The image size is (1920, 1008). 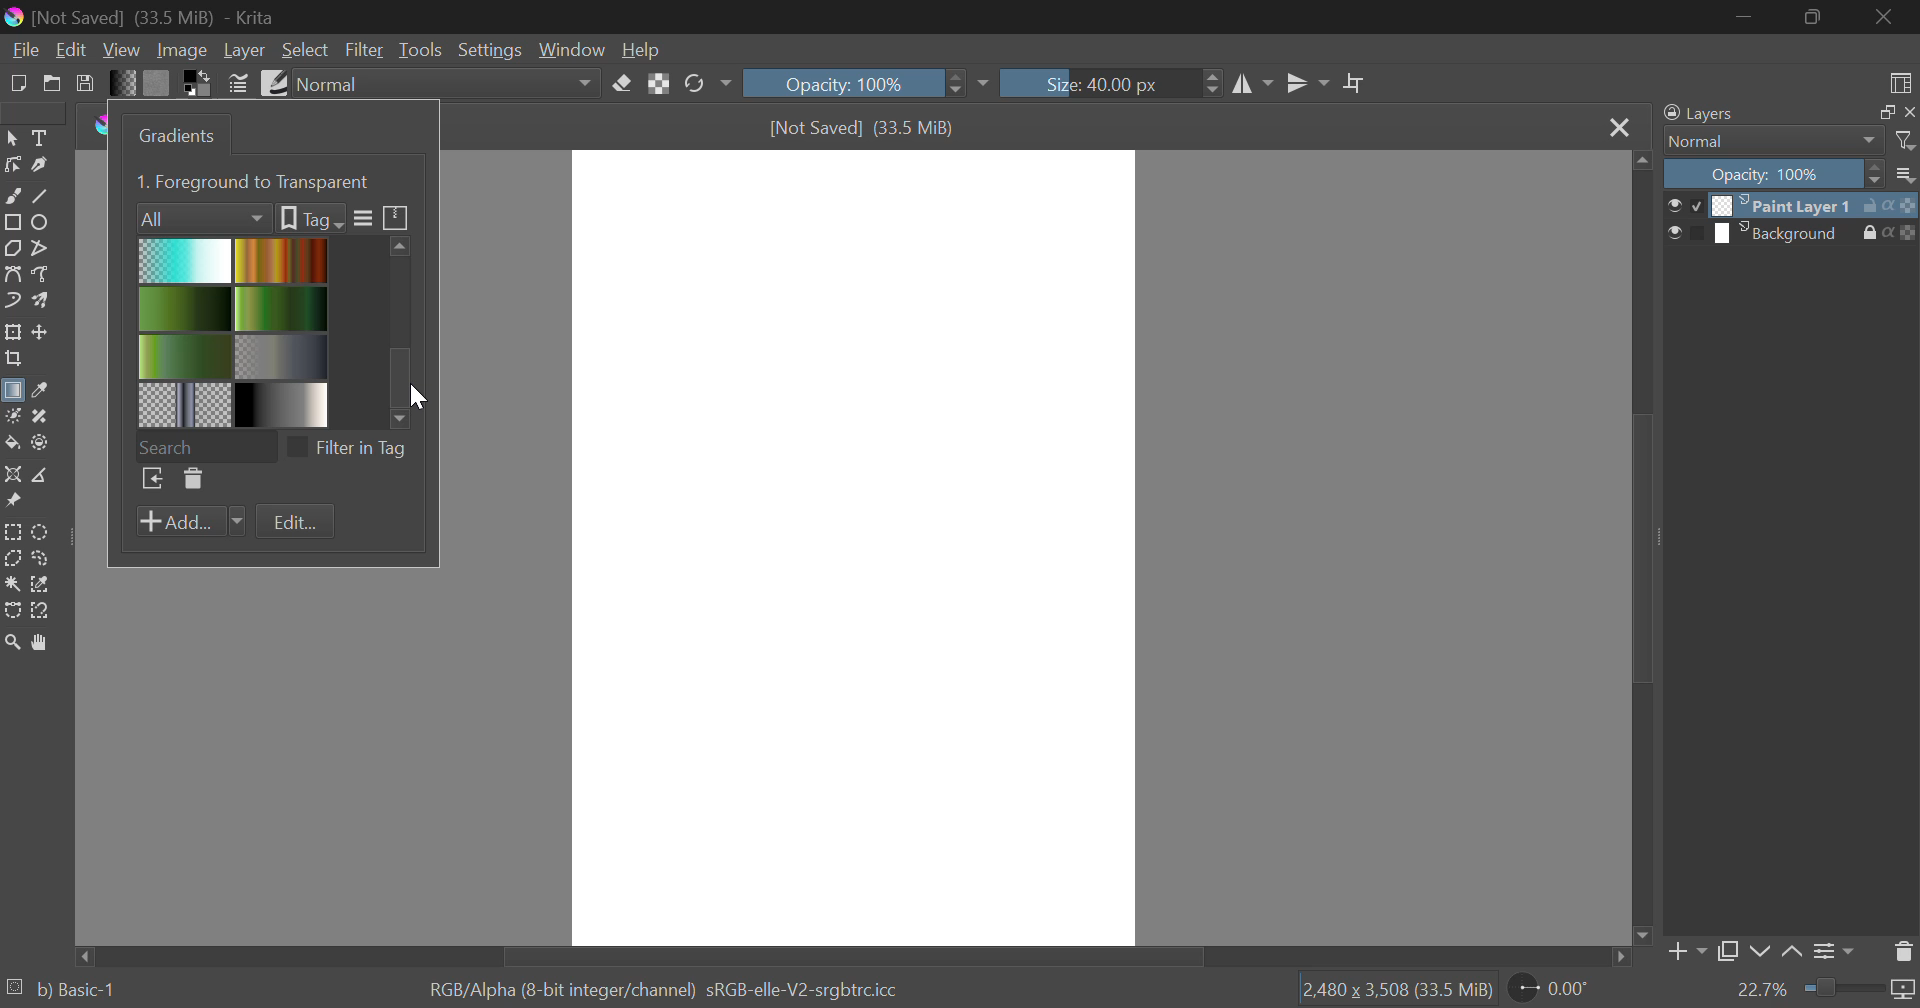 I want to click on New, so click(x=17, y=81).